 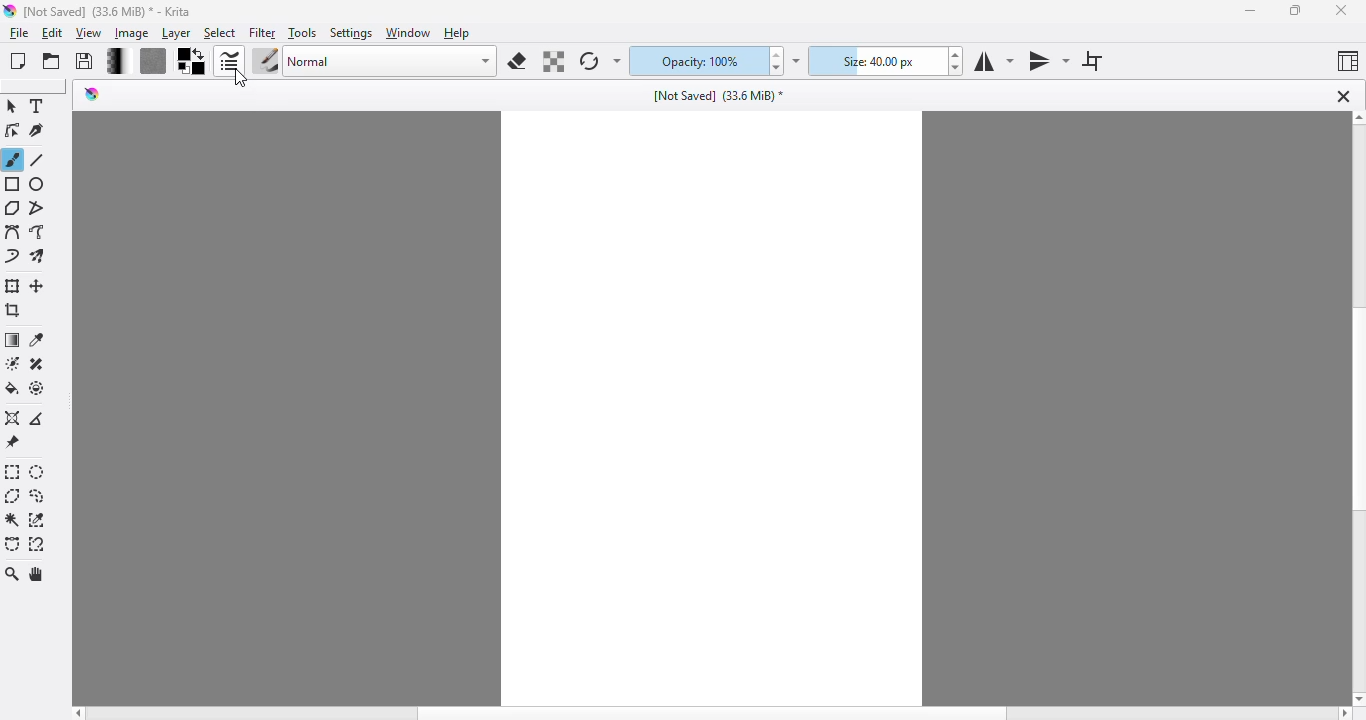 What do you see at coordinates (13, 574) in the screenshot?
I see `zoom tool` at bounding box center [13, 574].